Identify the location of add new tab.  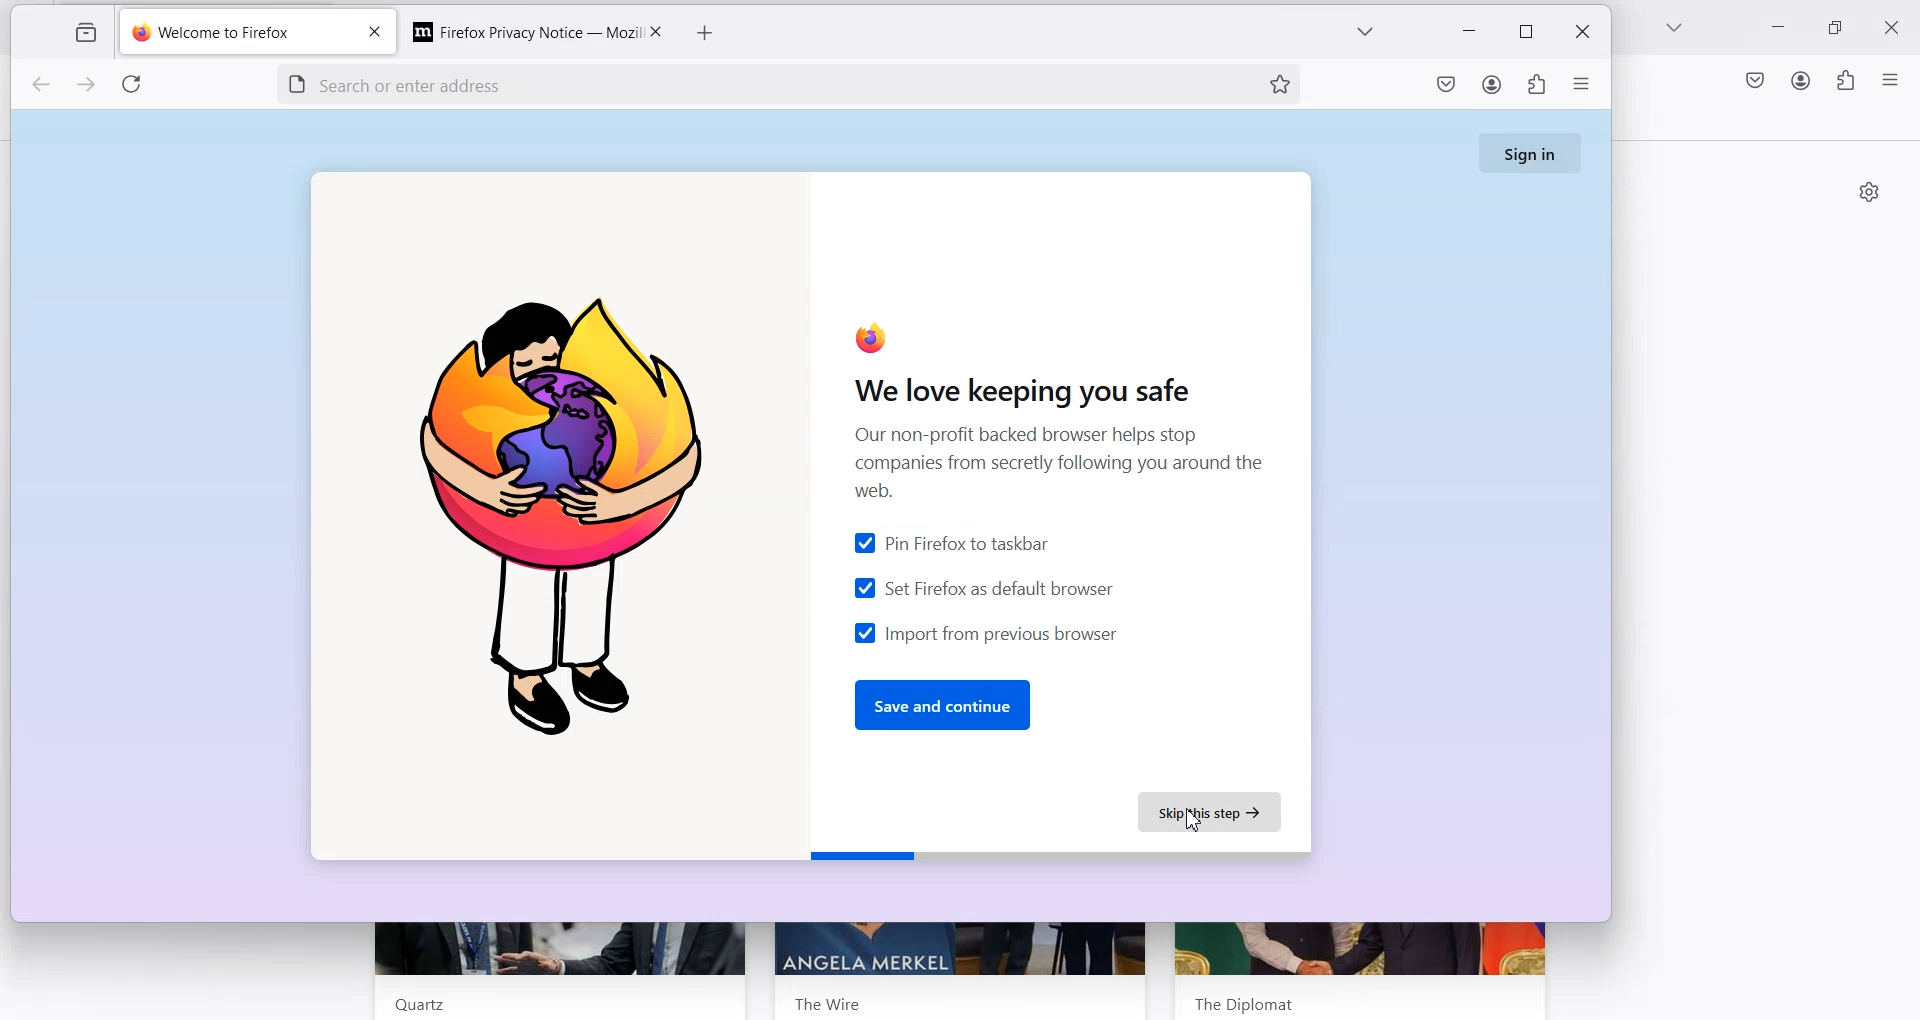
(706, 34).